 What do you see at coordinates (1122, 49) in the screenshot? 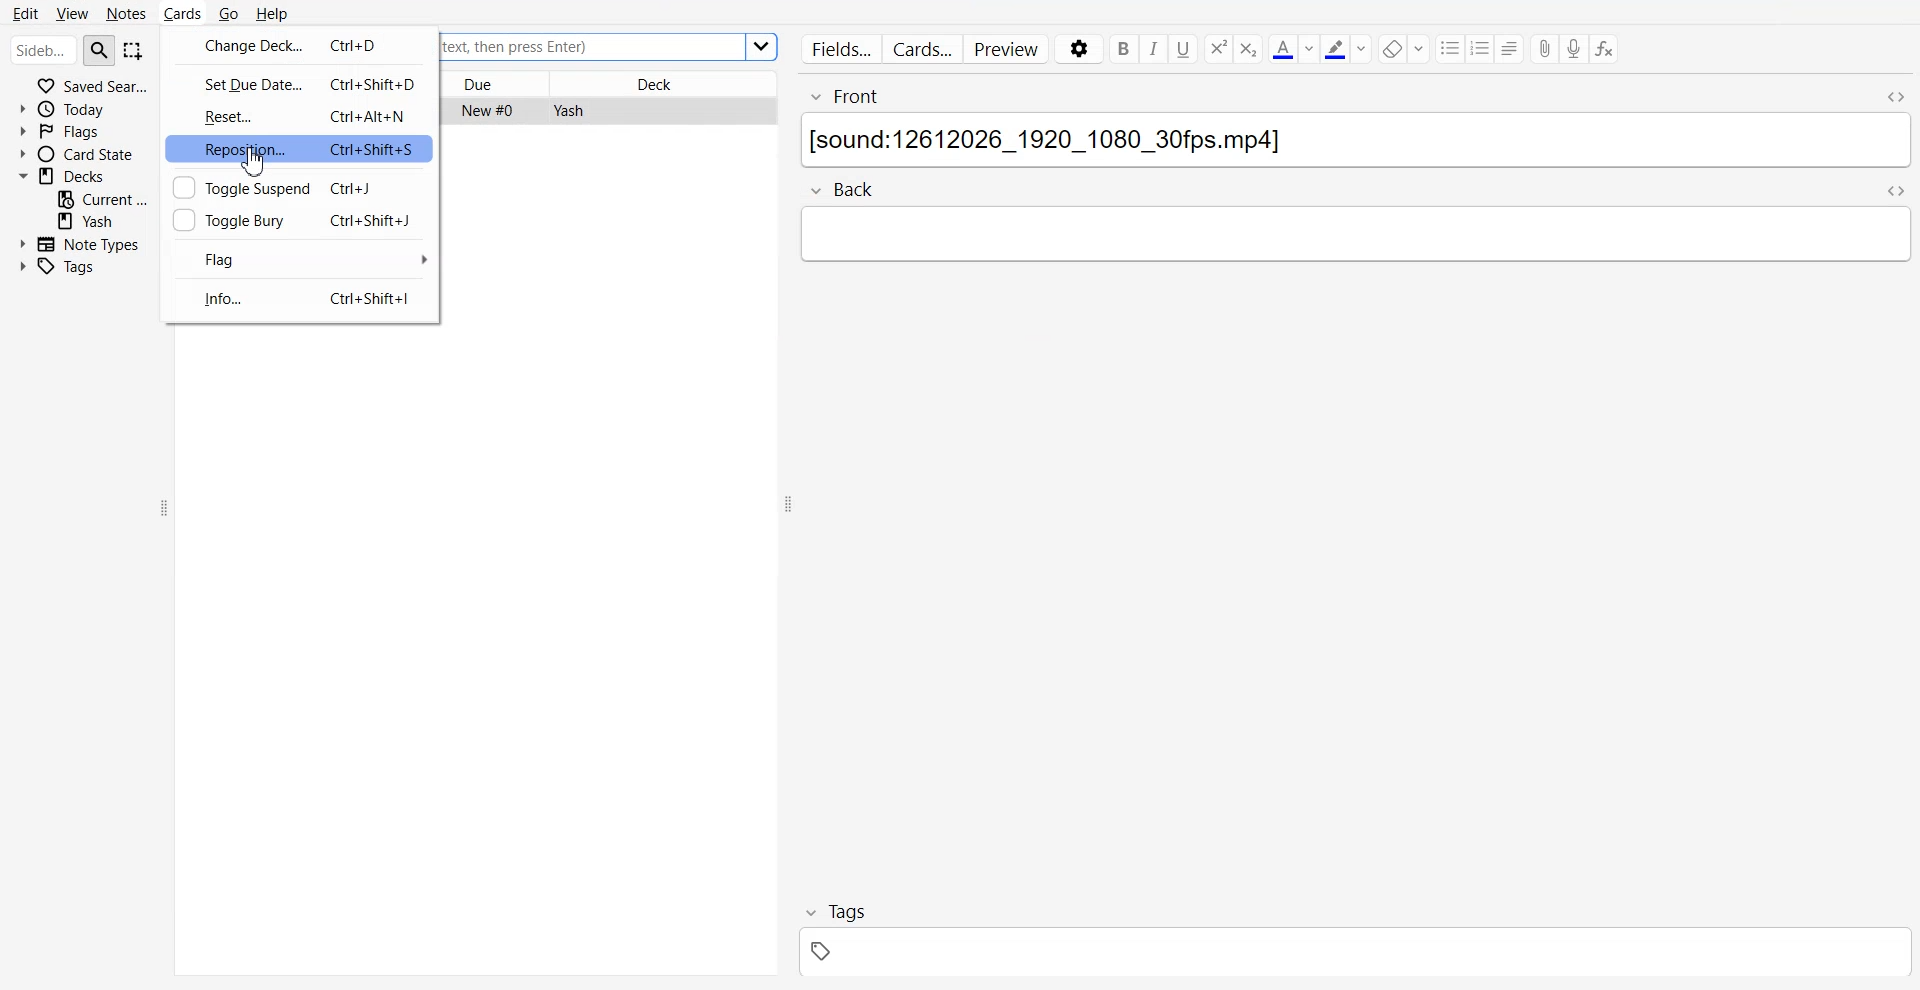
I see `Bold` at bounding box center [1122, 49].